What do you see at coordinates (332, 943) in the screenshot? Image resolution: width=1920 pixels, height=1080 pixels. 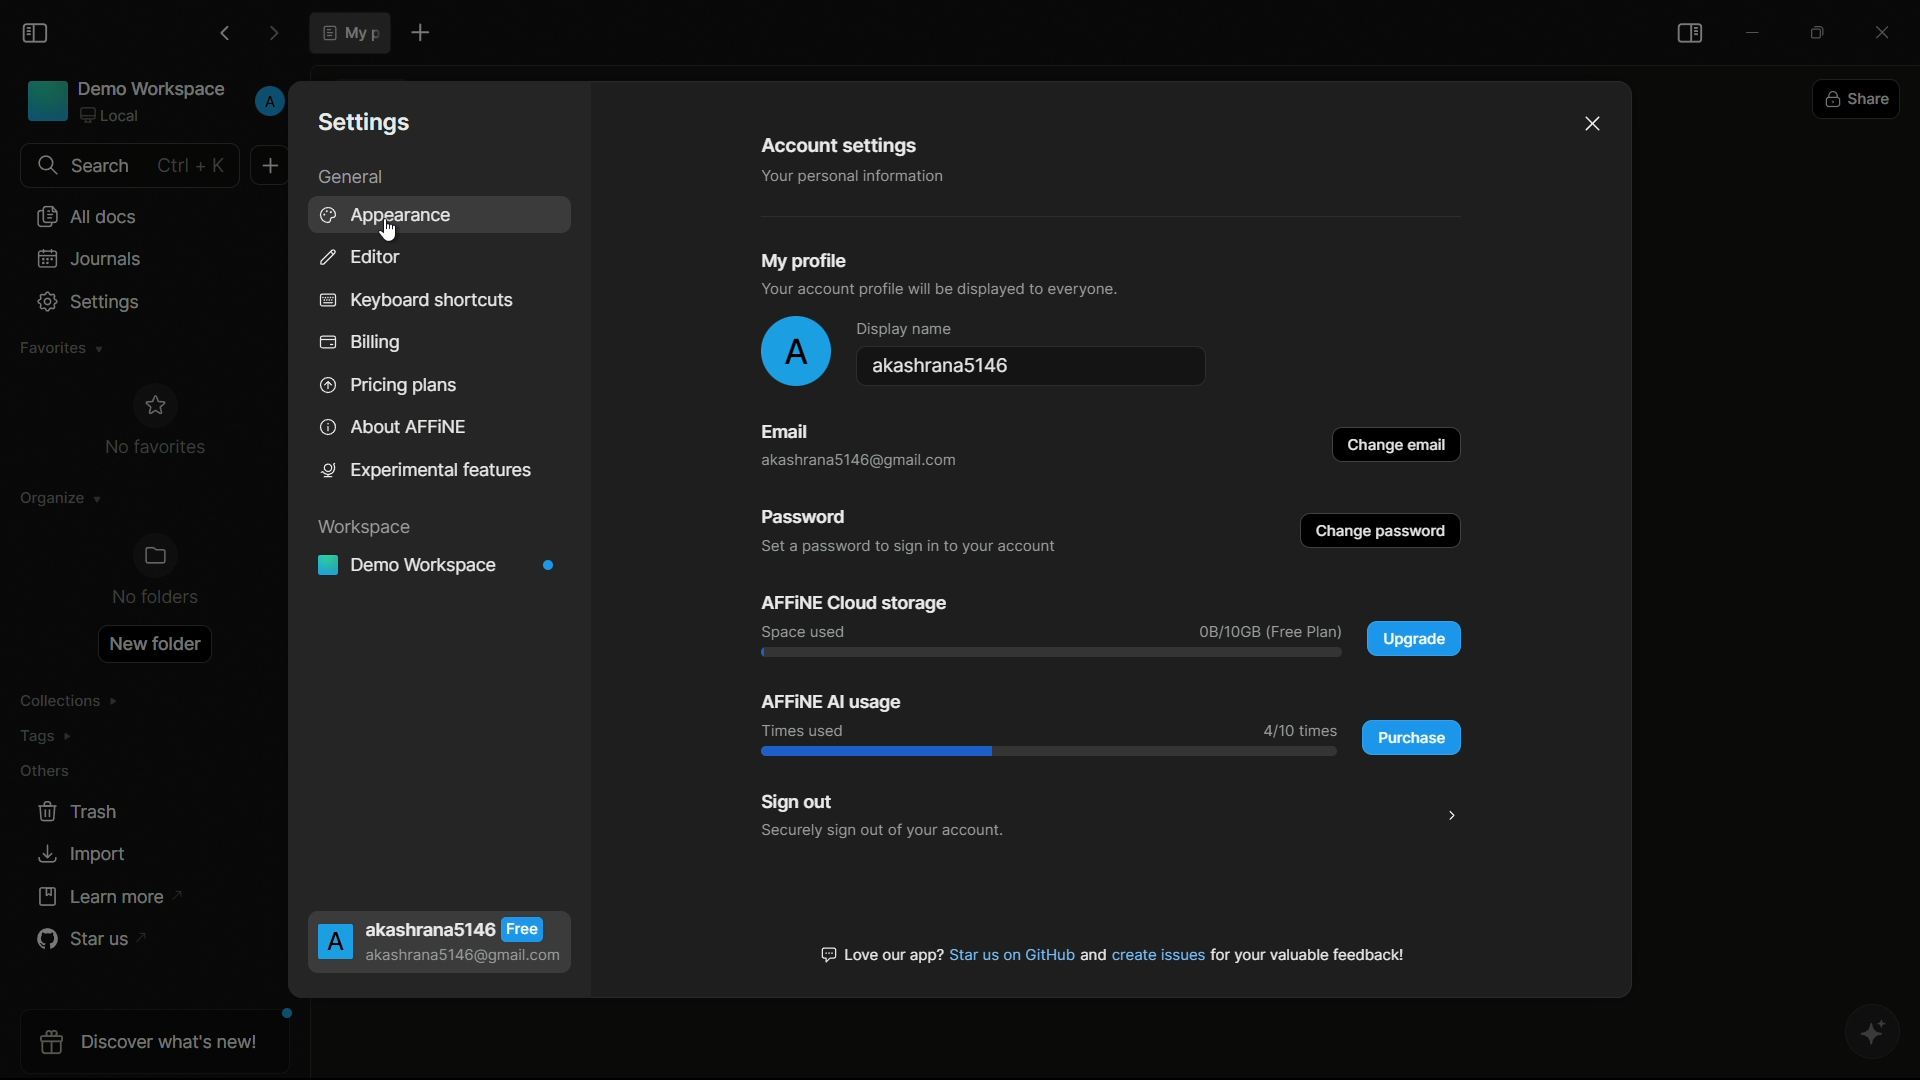 I see `Profile image` at bounding box center [332, 943].